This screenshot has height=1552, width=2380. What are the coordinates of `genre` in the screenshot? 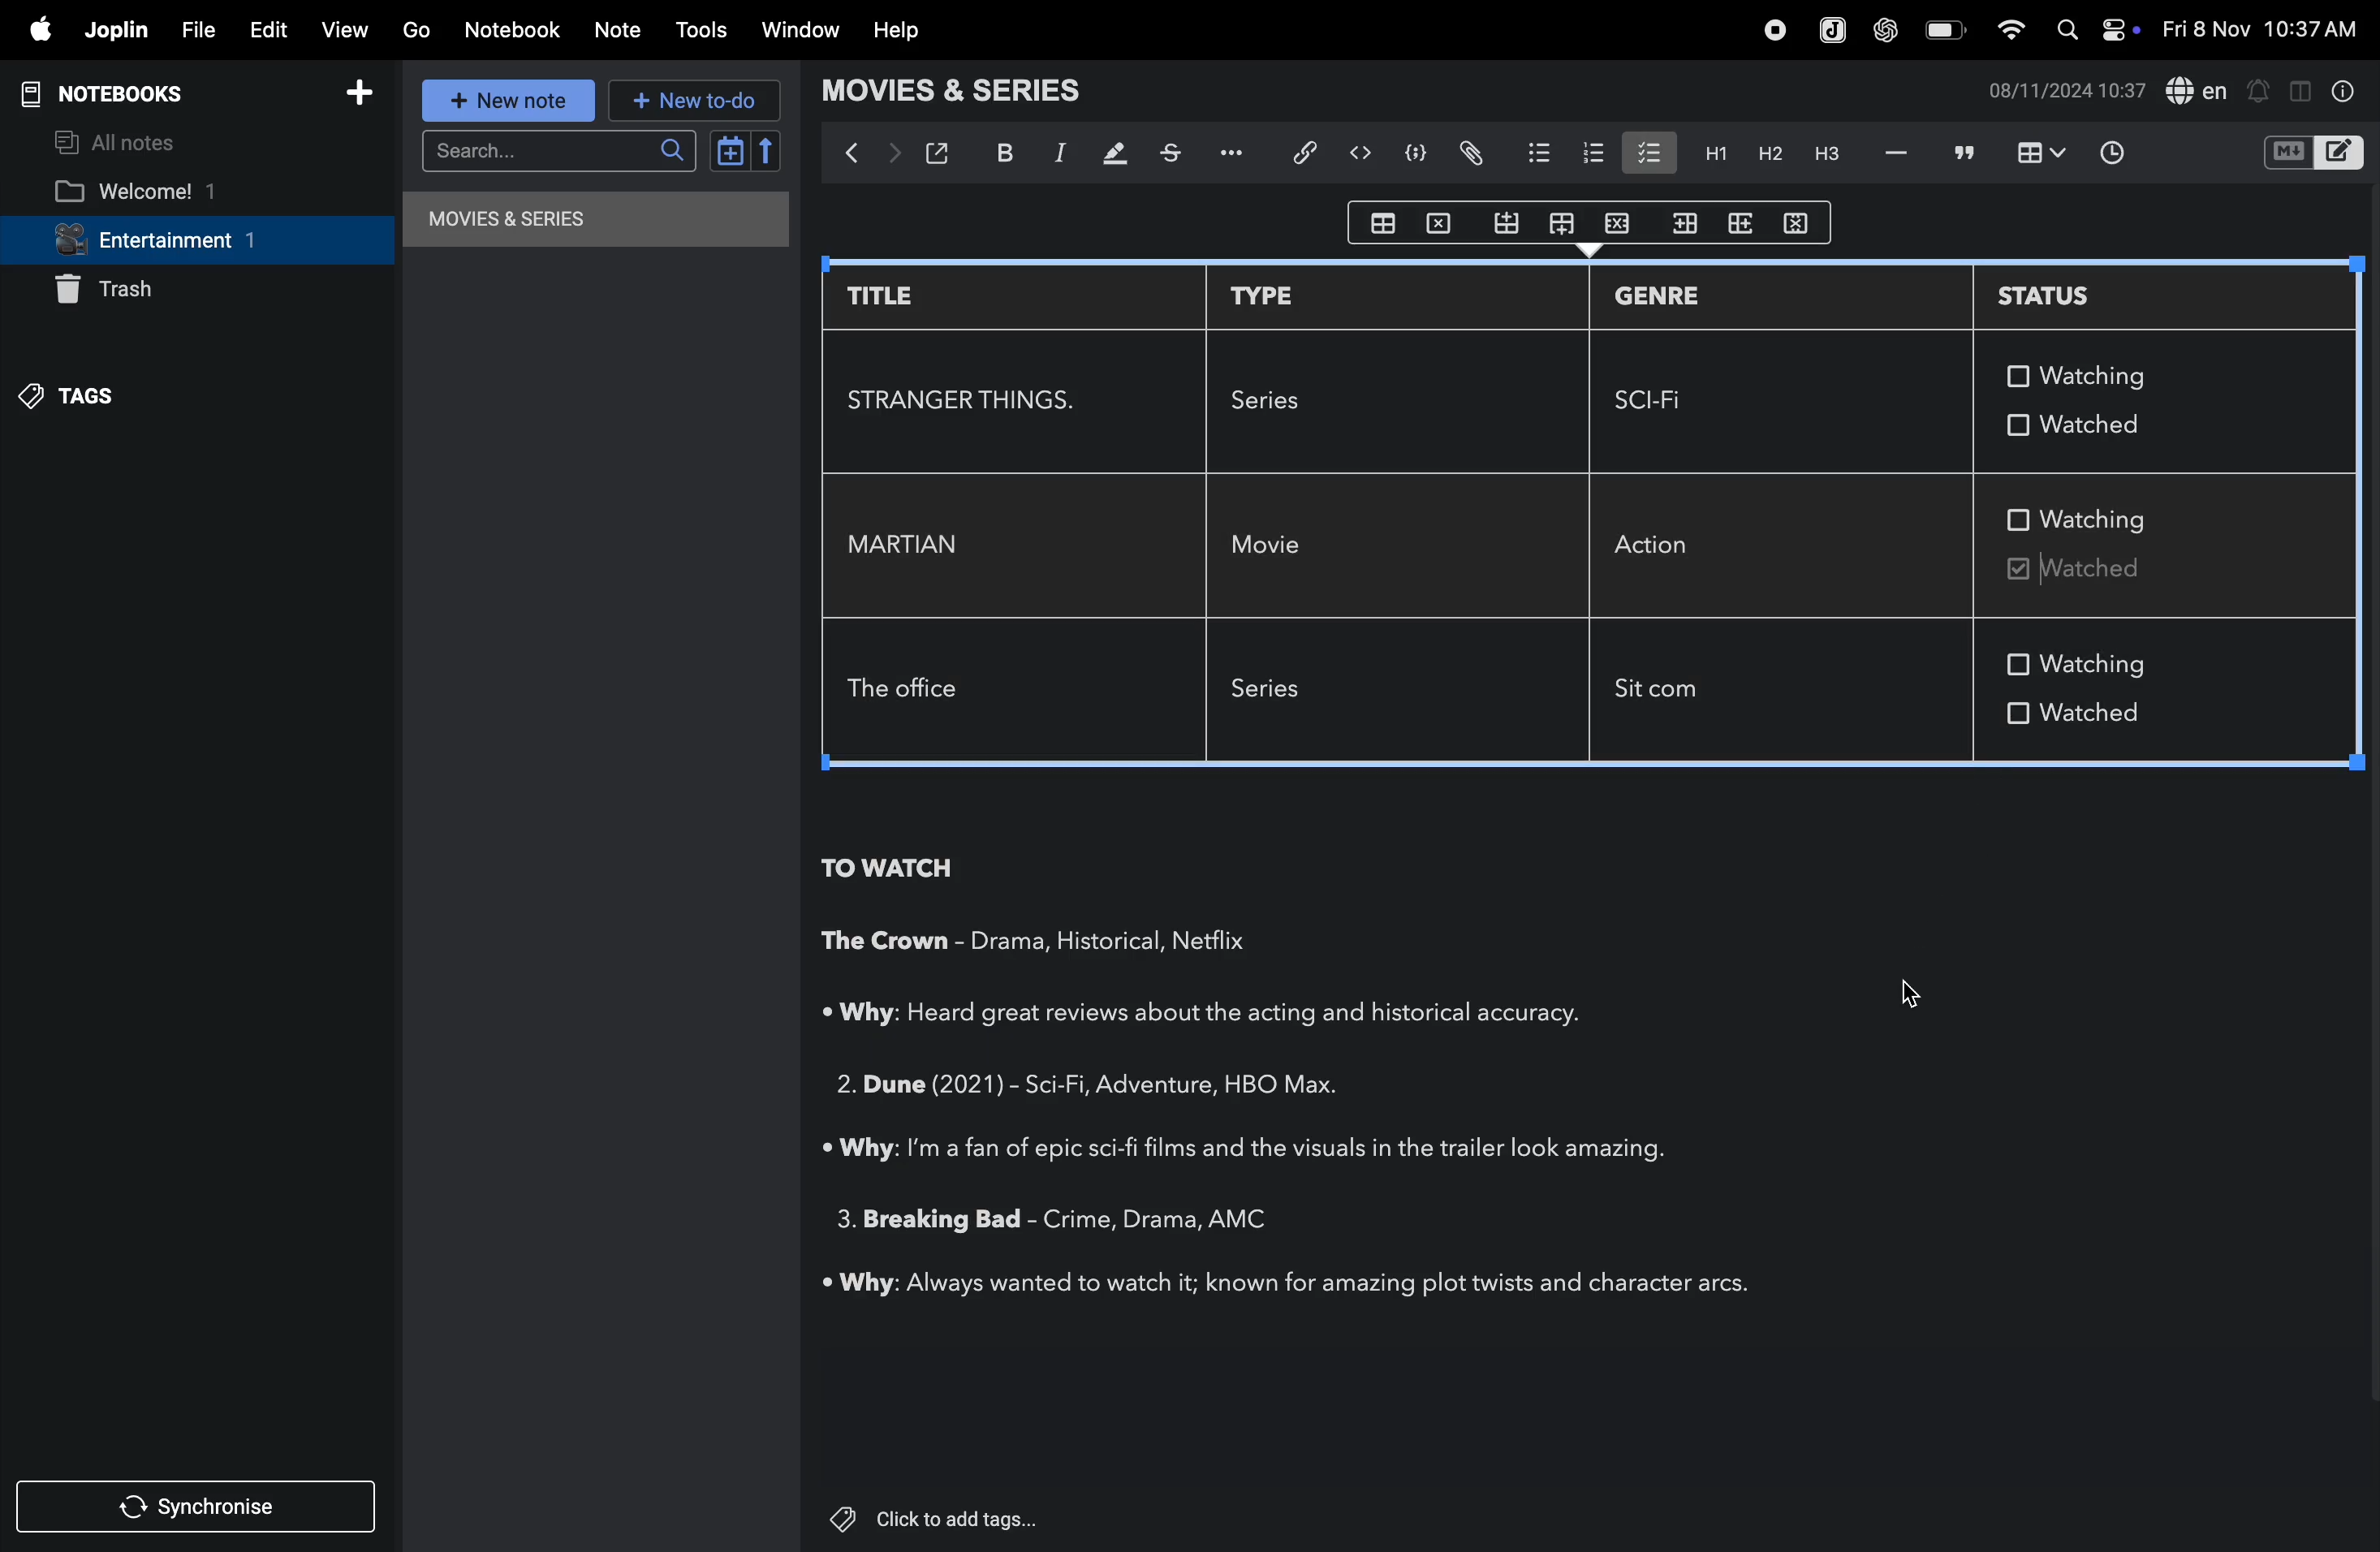 It's located at (1659, 299).